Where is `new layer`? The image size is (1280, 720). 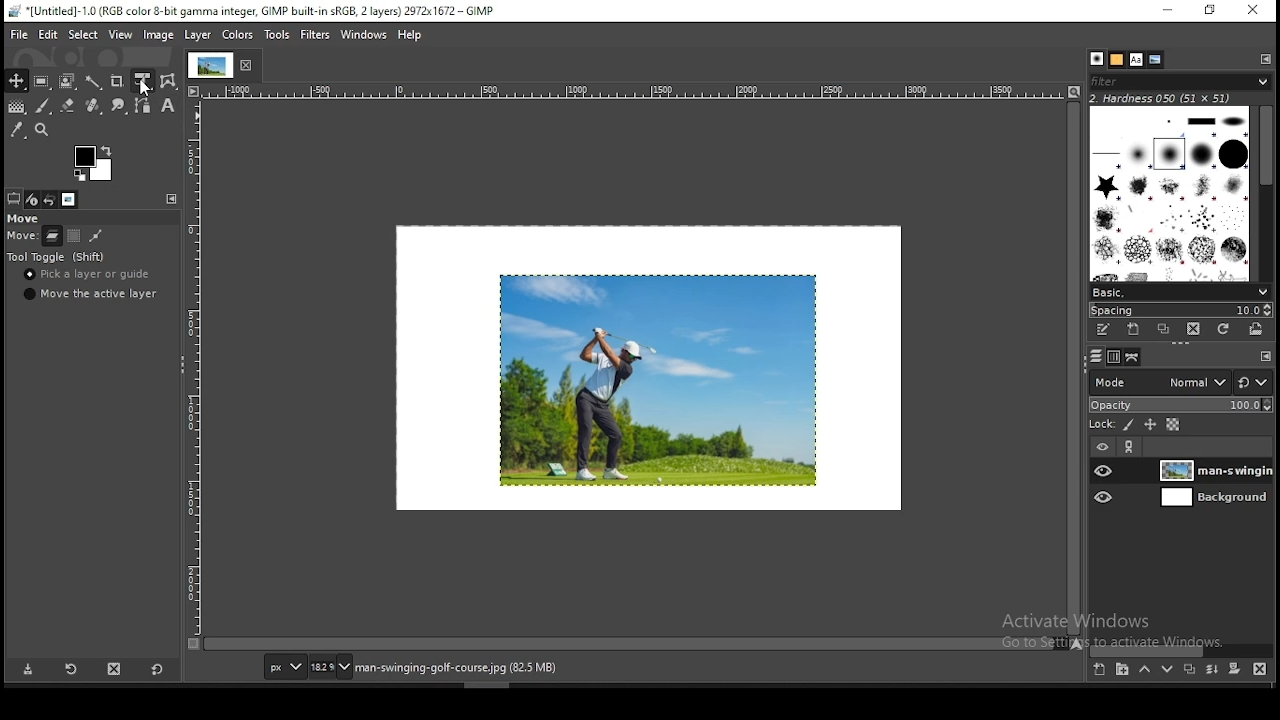 new layer is located at coordinates (1098, 669).